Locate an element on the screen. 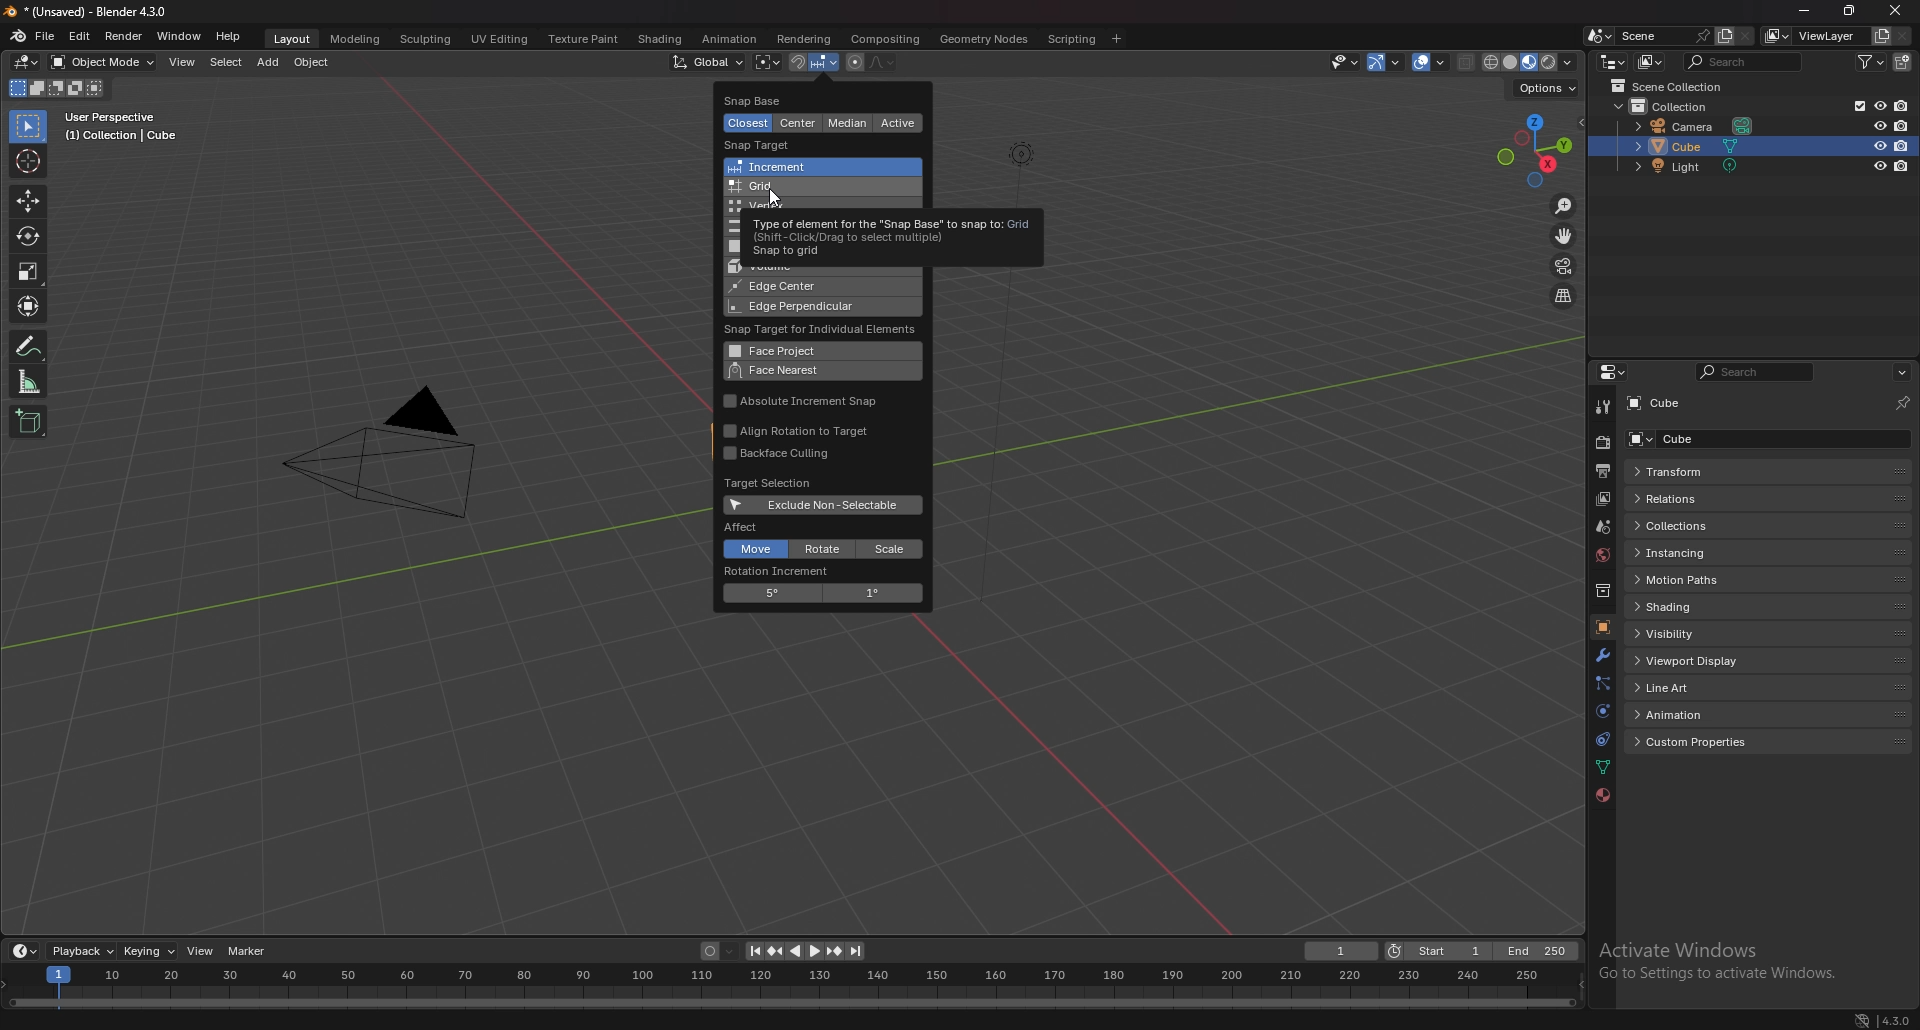 The width and height of the screenshot is (1920, 1030). show overlays is located at coordinates (1431, 62).